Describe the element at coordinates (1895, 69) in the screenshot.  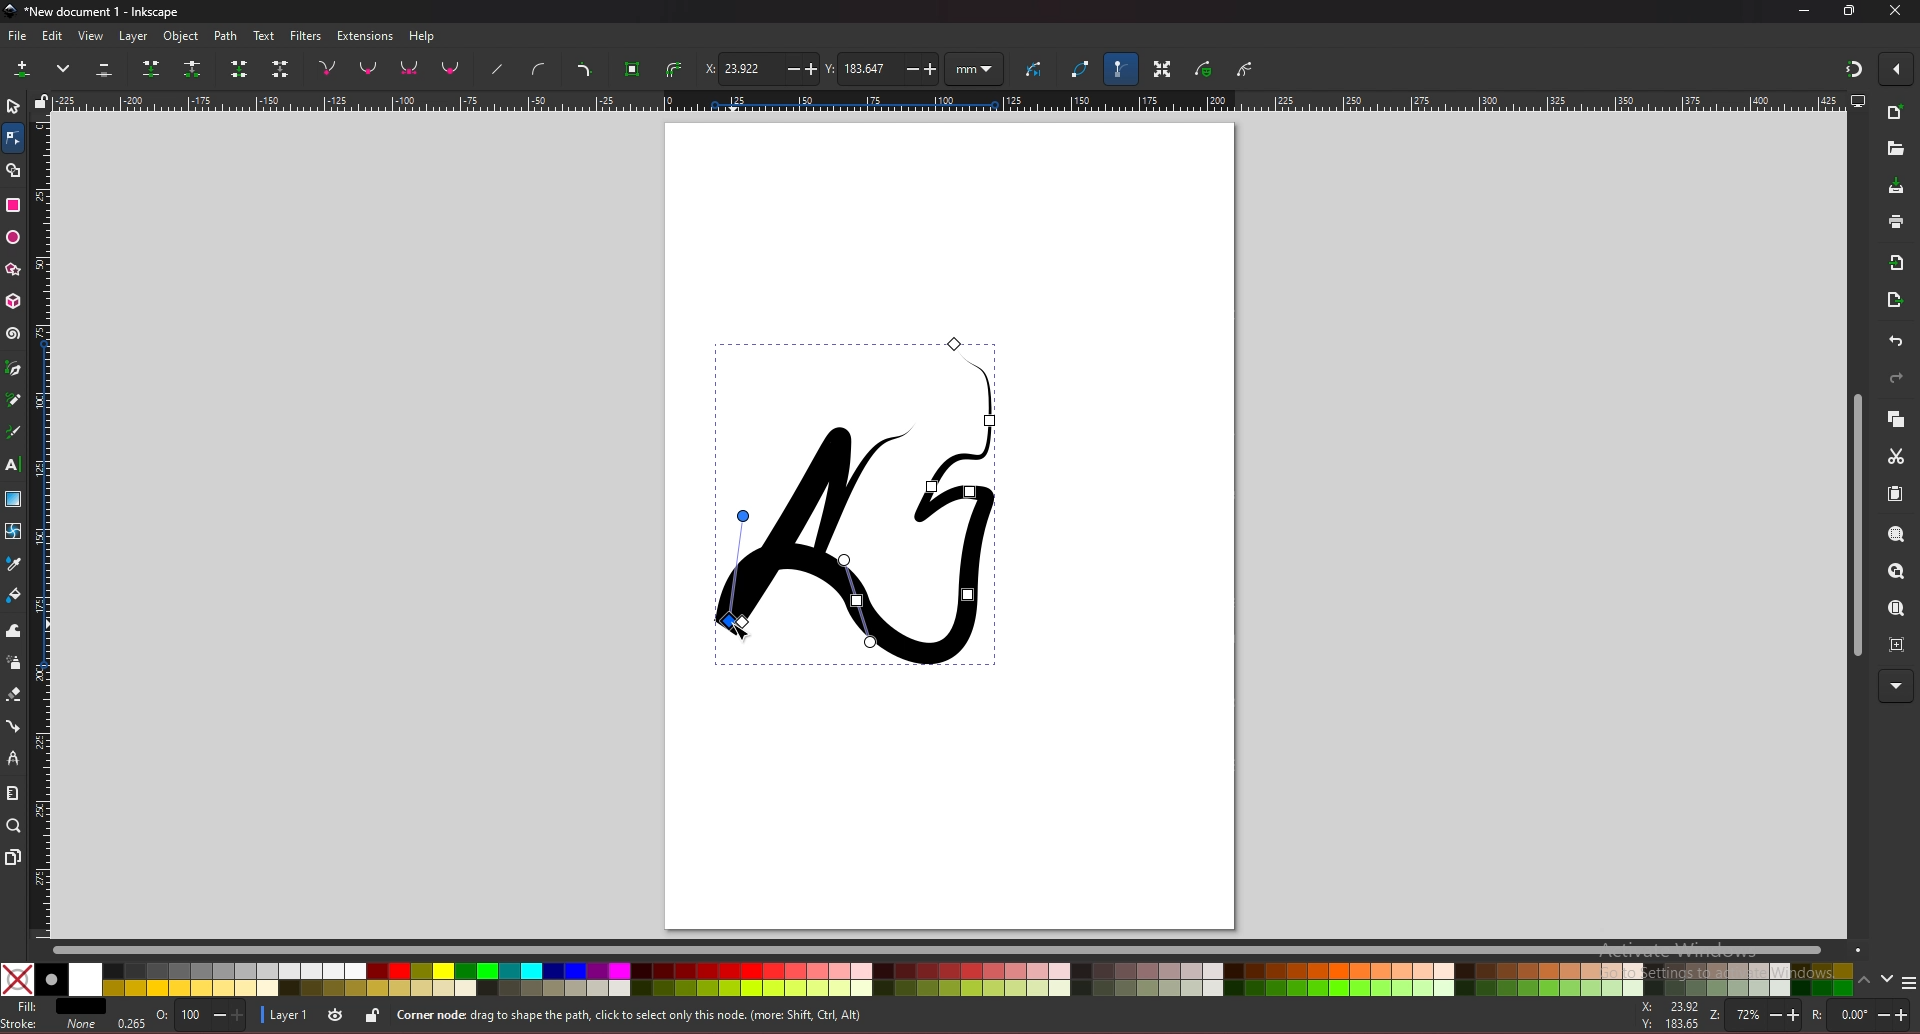
I see `enable snapping` at that location.